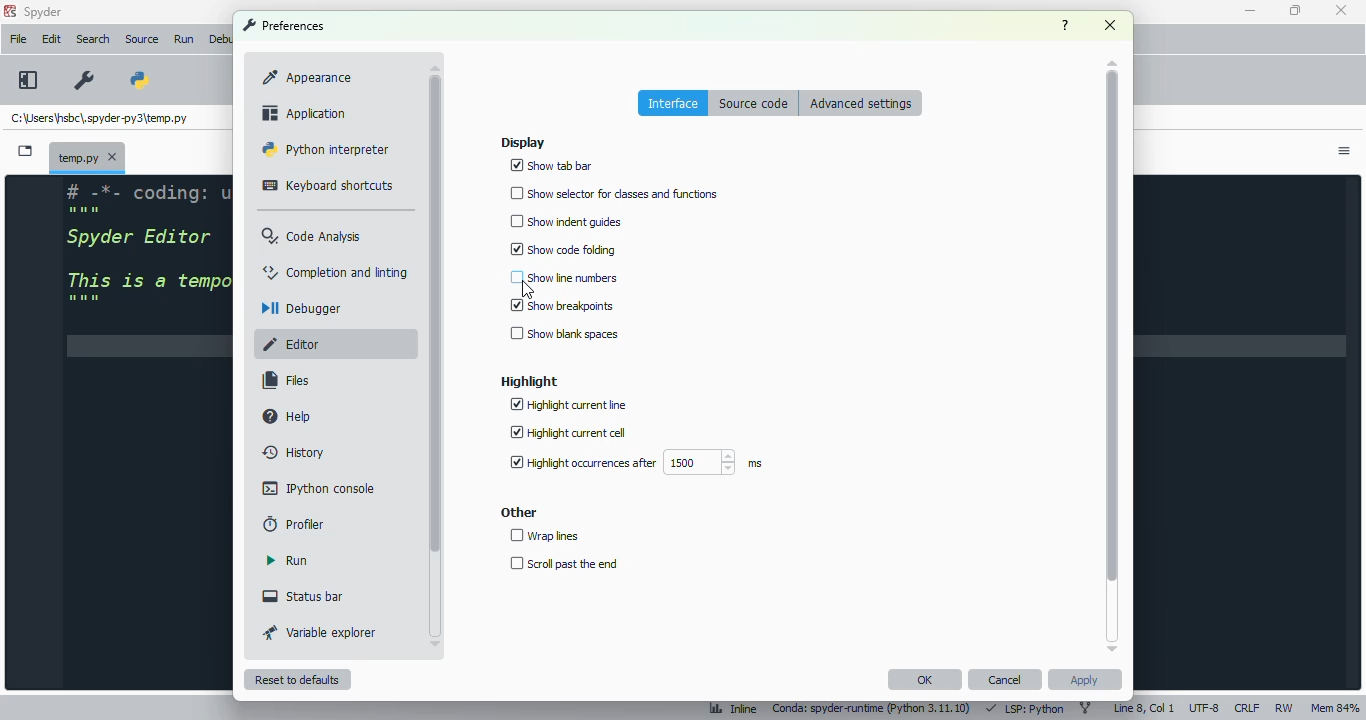 The width and height of the screenshot is (1366, 720). Describe the element at coordinates (18, 39) in the screenshot. I see `file` at that location.